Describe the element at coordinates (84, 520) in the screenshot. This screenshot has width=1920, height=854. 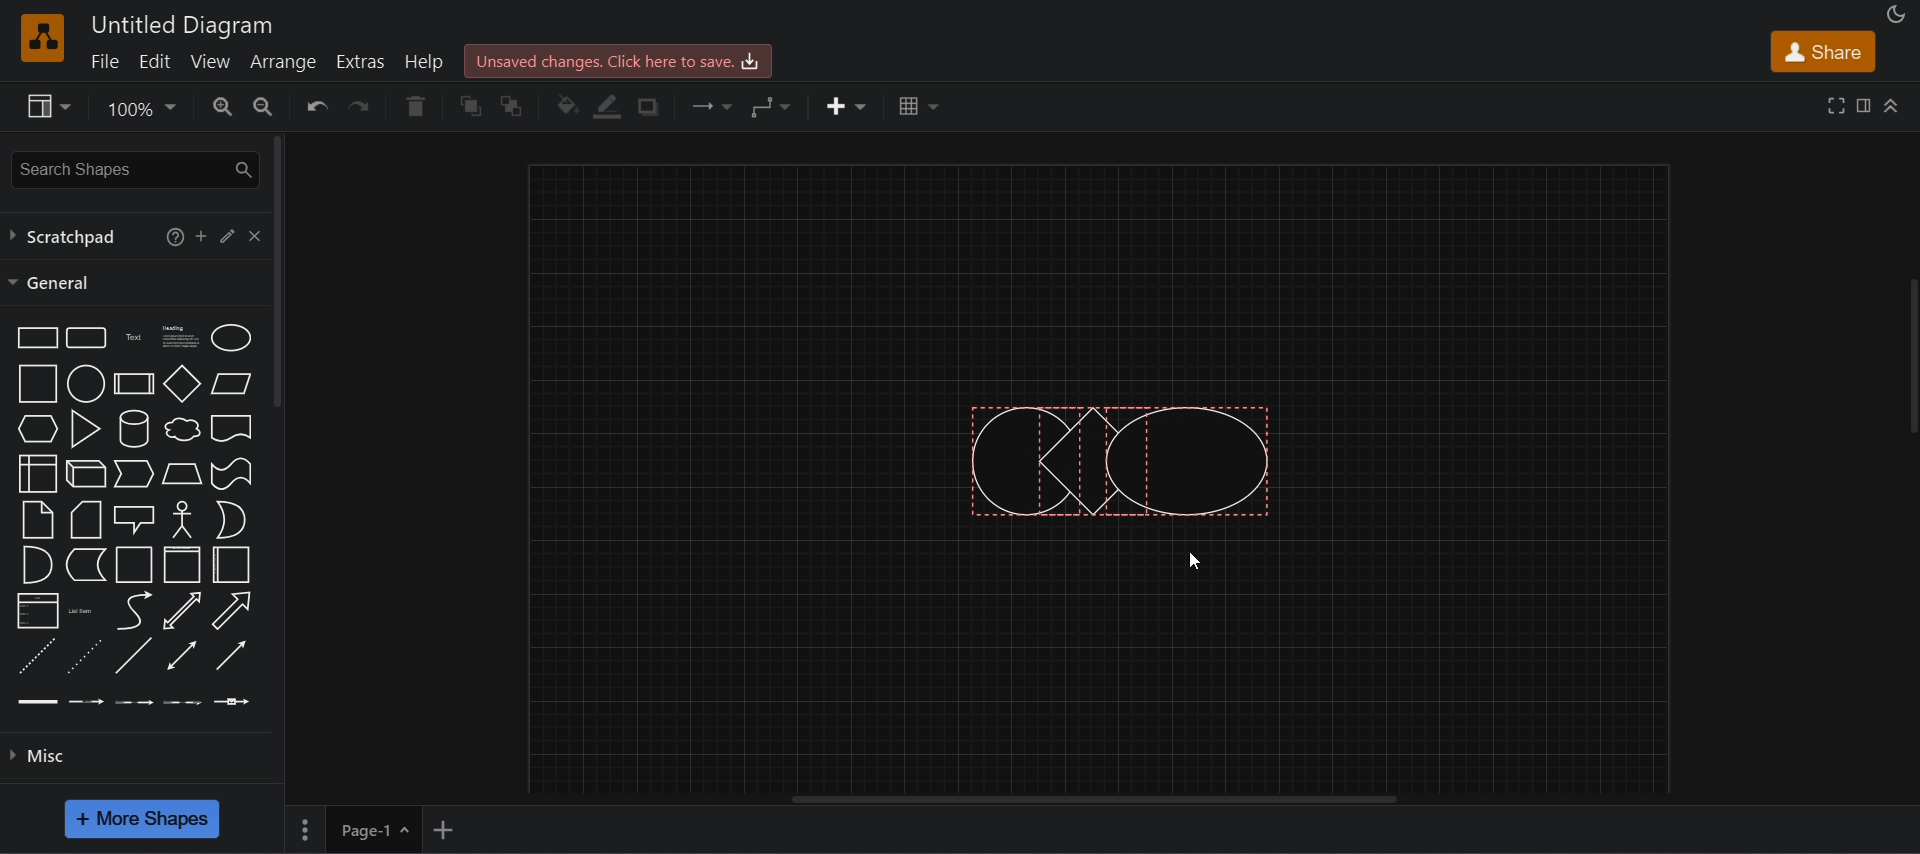
I see `card` at that location.